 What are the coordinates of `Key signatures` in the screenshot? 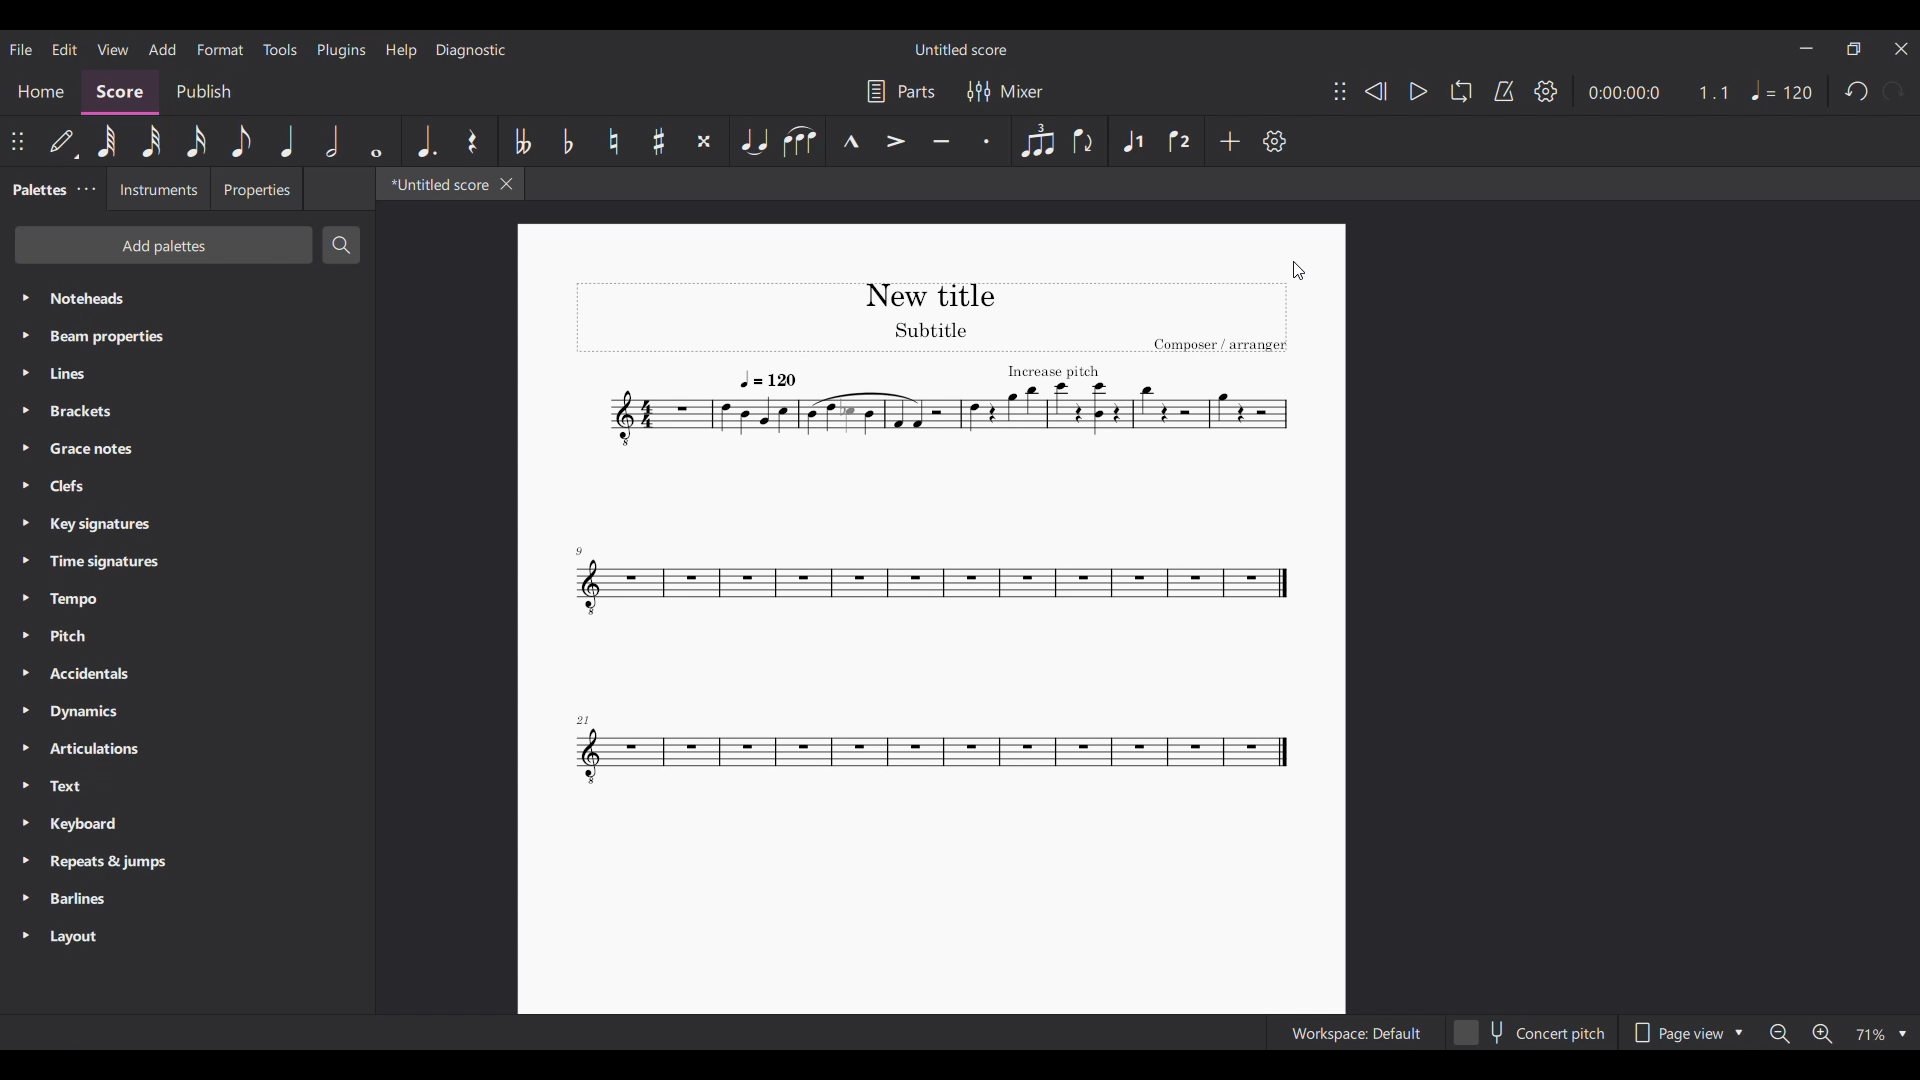 It's located at (187, 525).